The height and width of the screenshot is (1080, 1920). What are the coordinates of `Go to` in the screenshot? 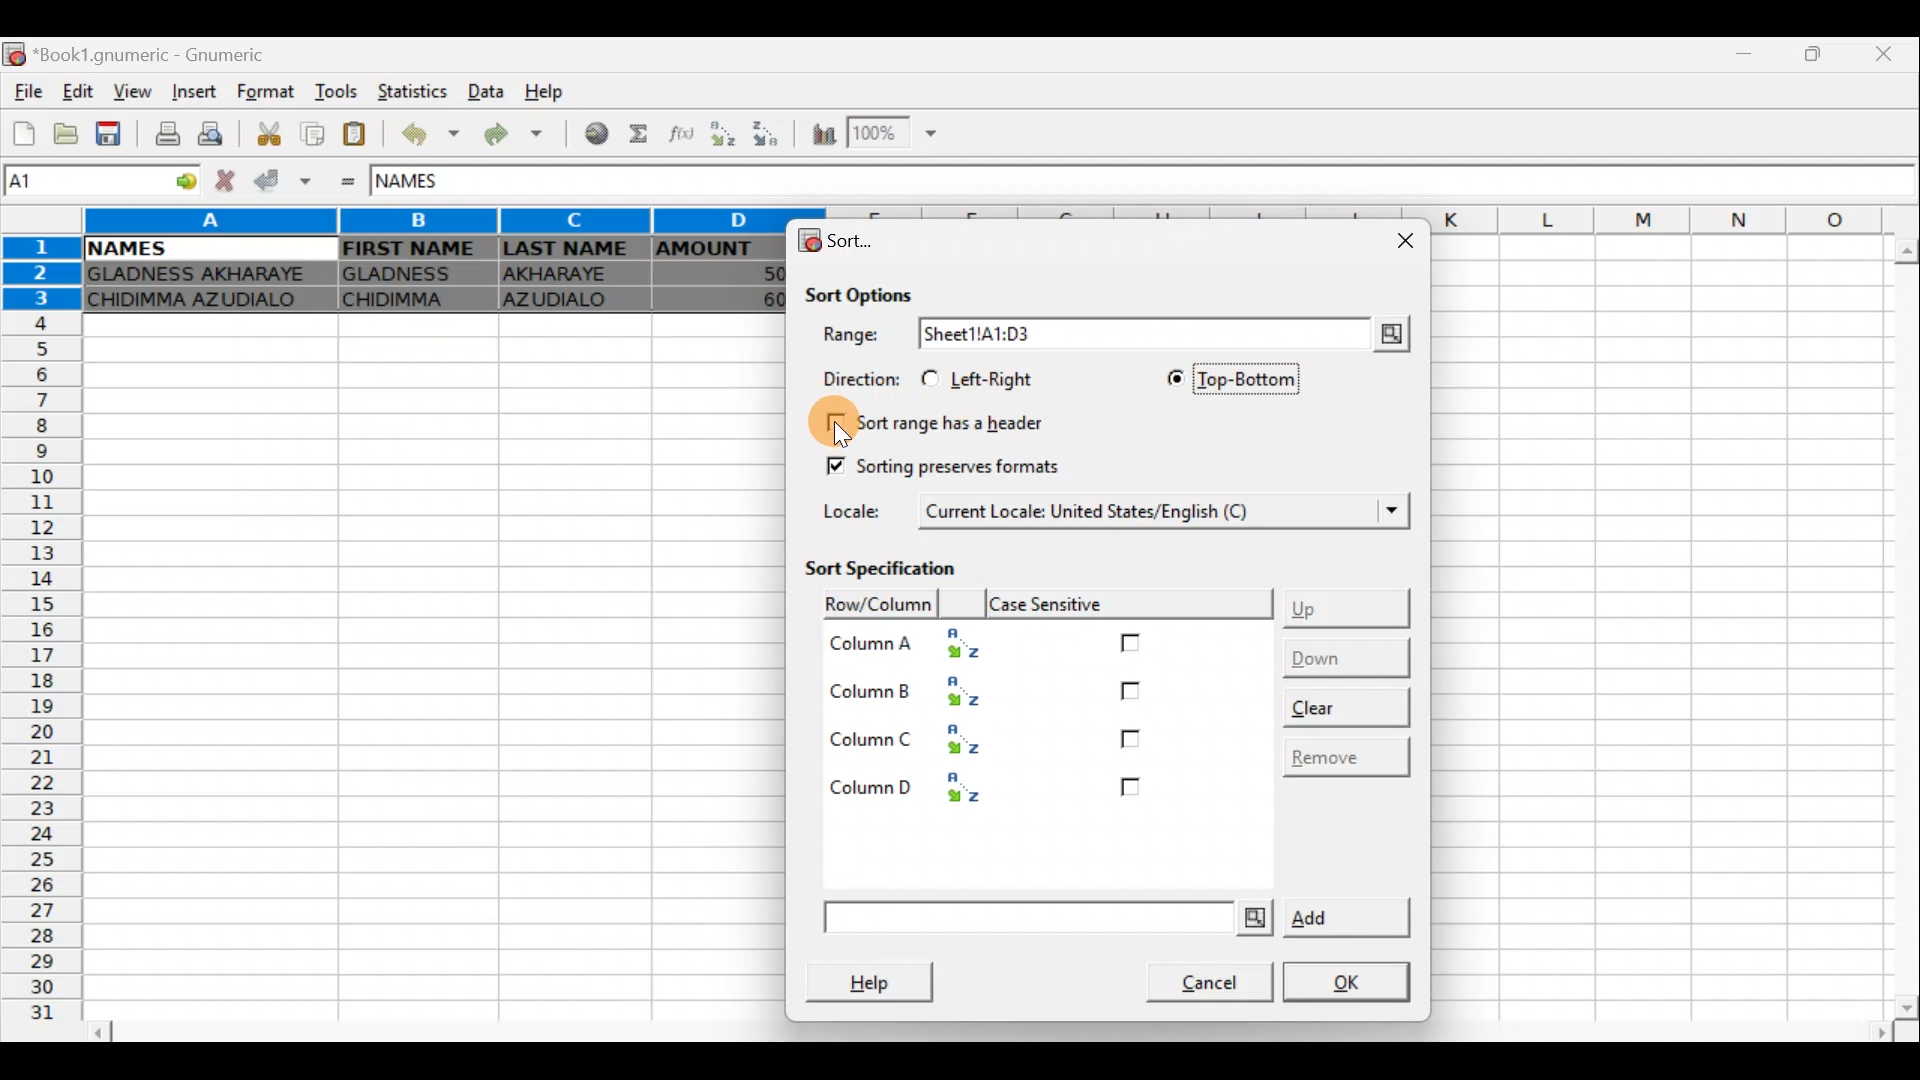 It's located at (179, 183).